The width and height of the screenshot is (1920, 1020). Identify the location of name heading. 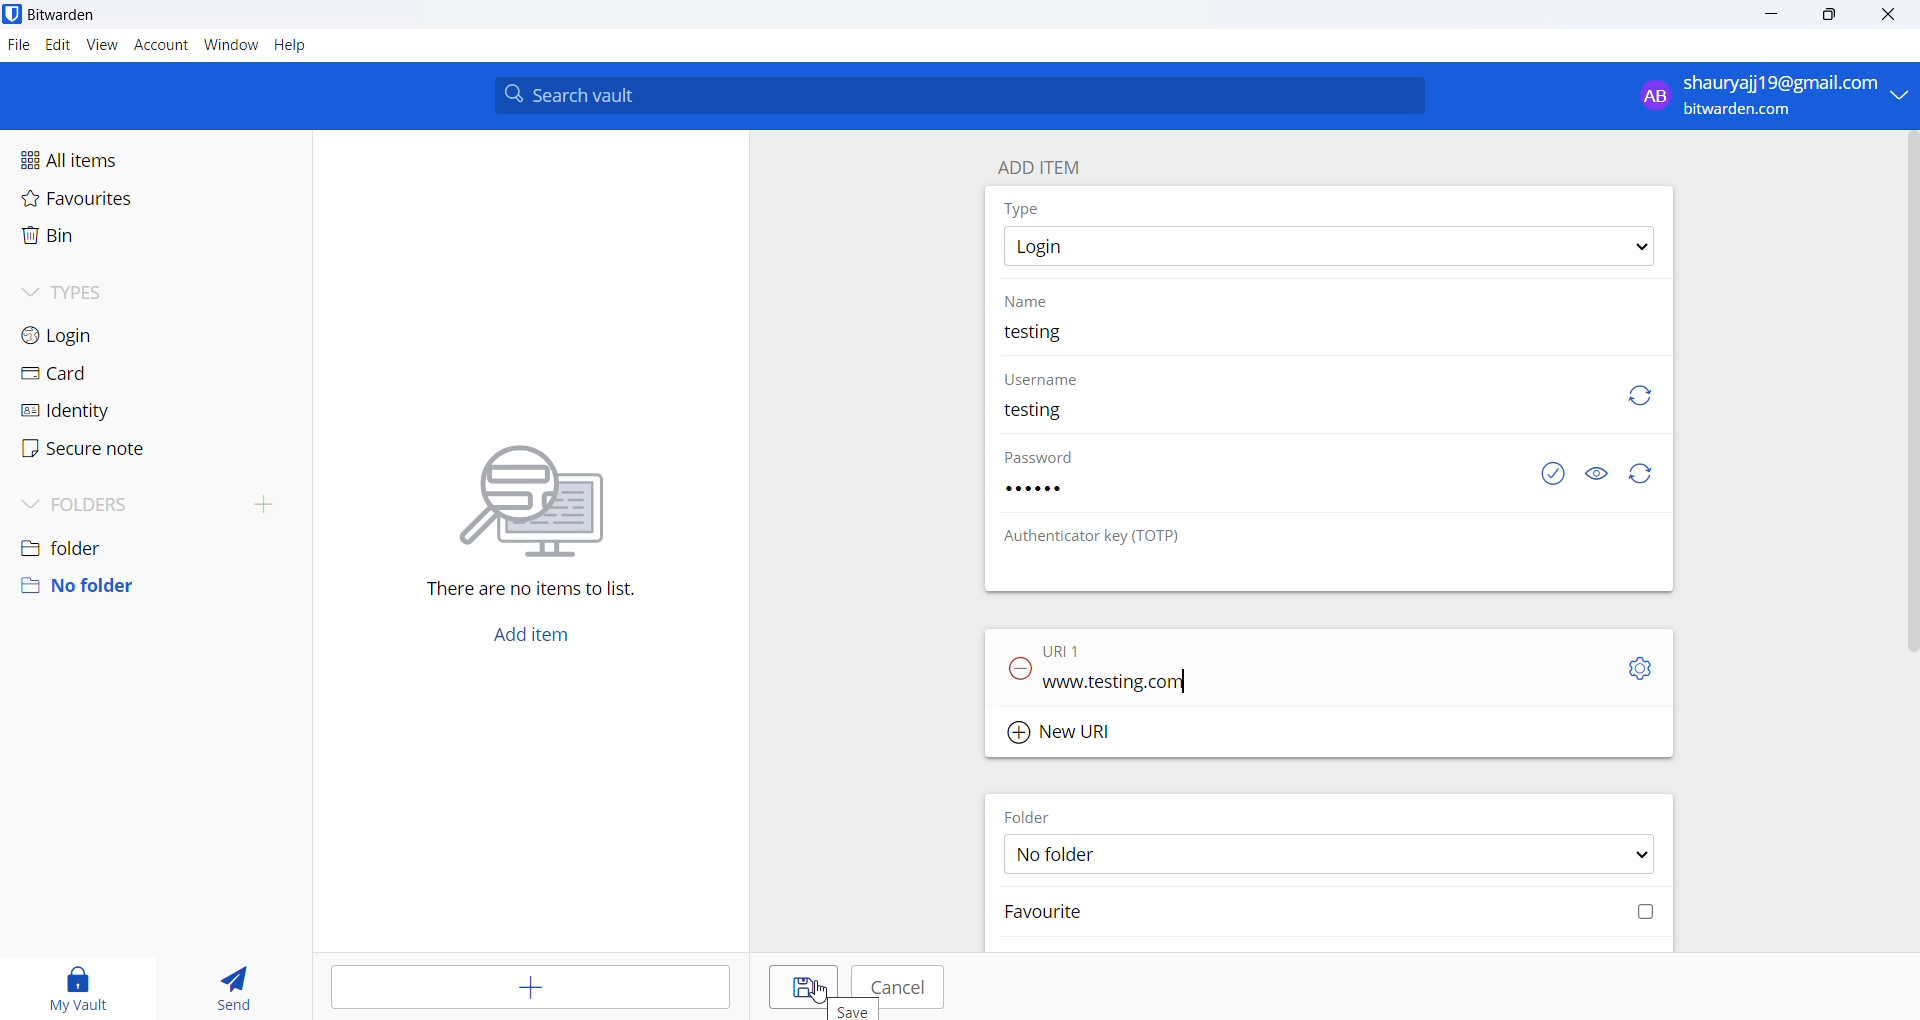
(1034, 301).